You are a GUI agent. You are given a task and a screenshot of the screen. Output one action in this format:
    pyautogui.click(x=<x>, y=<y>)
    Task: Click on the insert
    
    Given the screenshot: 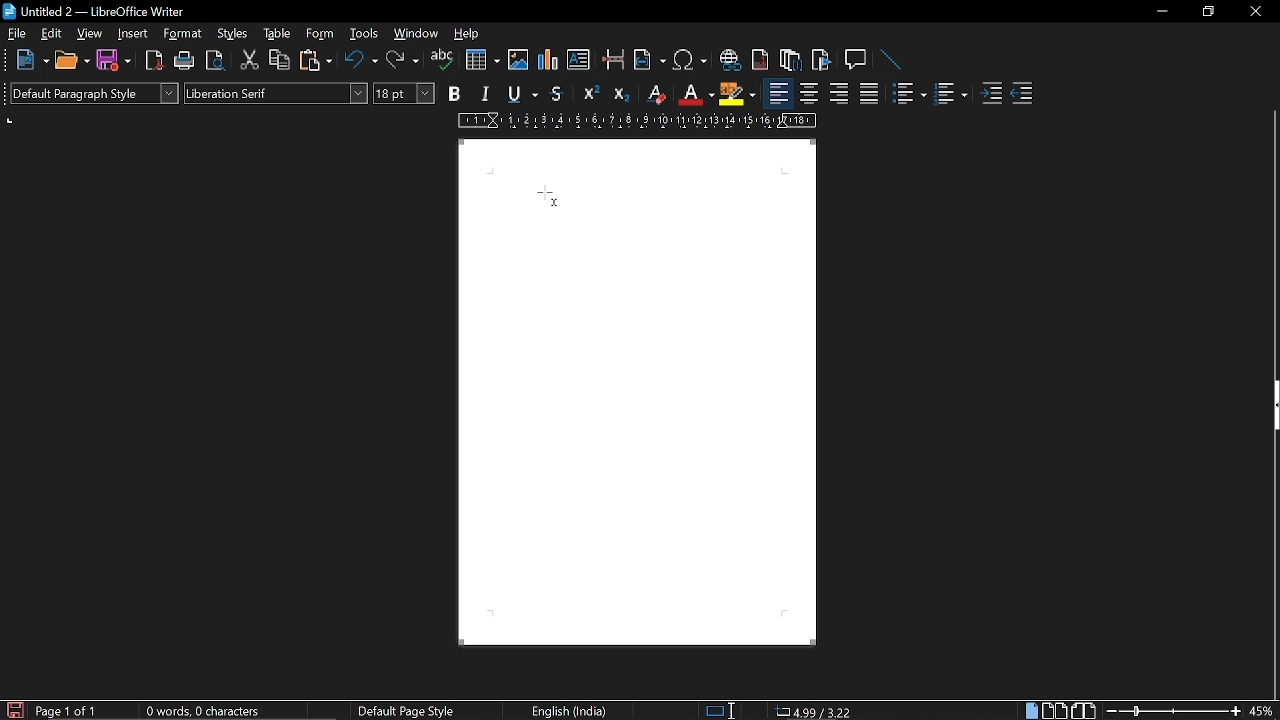 What is the action you would take?
    pyautogui.click(x=133, y=34)
    